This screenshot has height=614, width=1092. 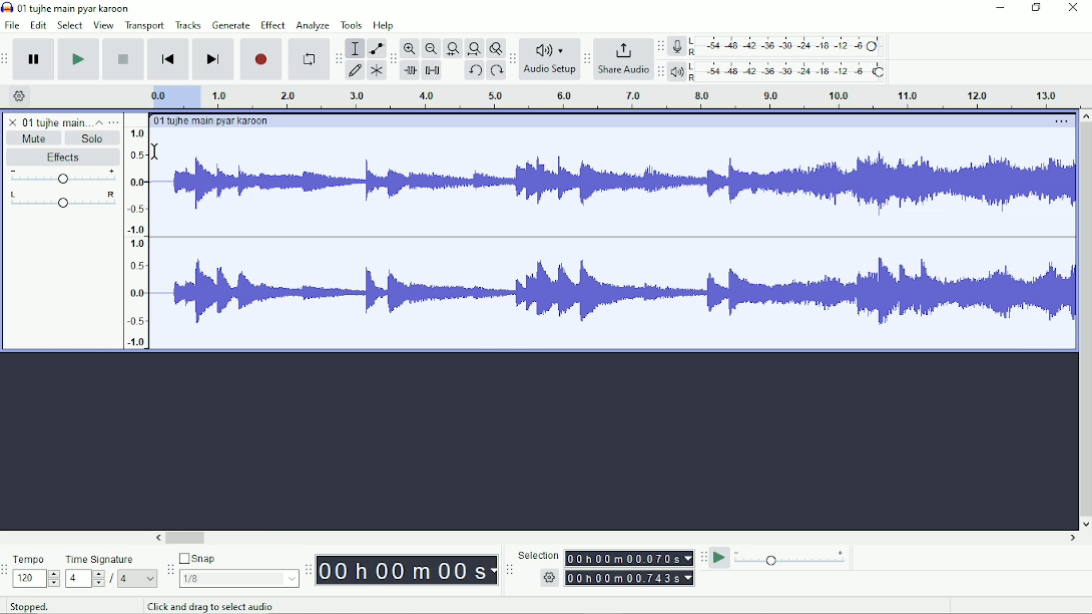 What do you see at coordinates (660, 47) in the screenshot?
I see `Audacity recording meter toolbar` at bounding box center [660, 47].